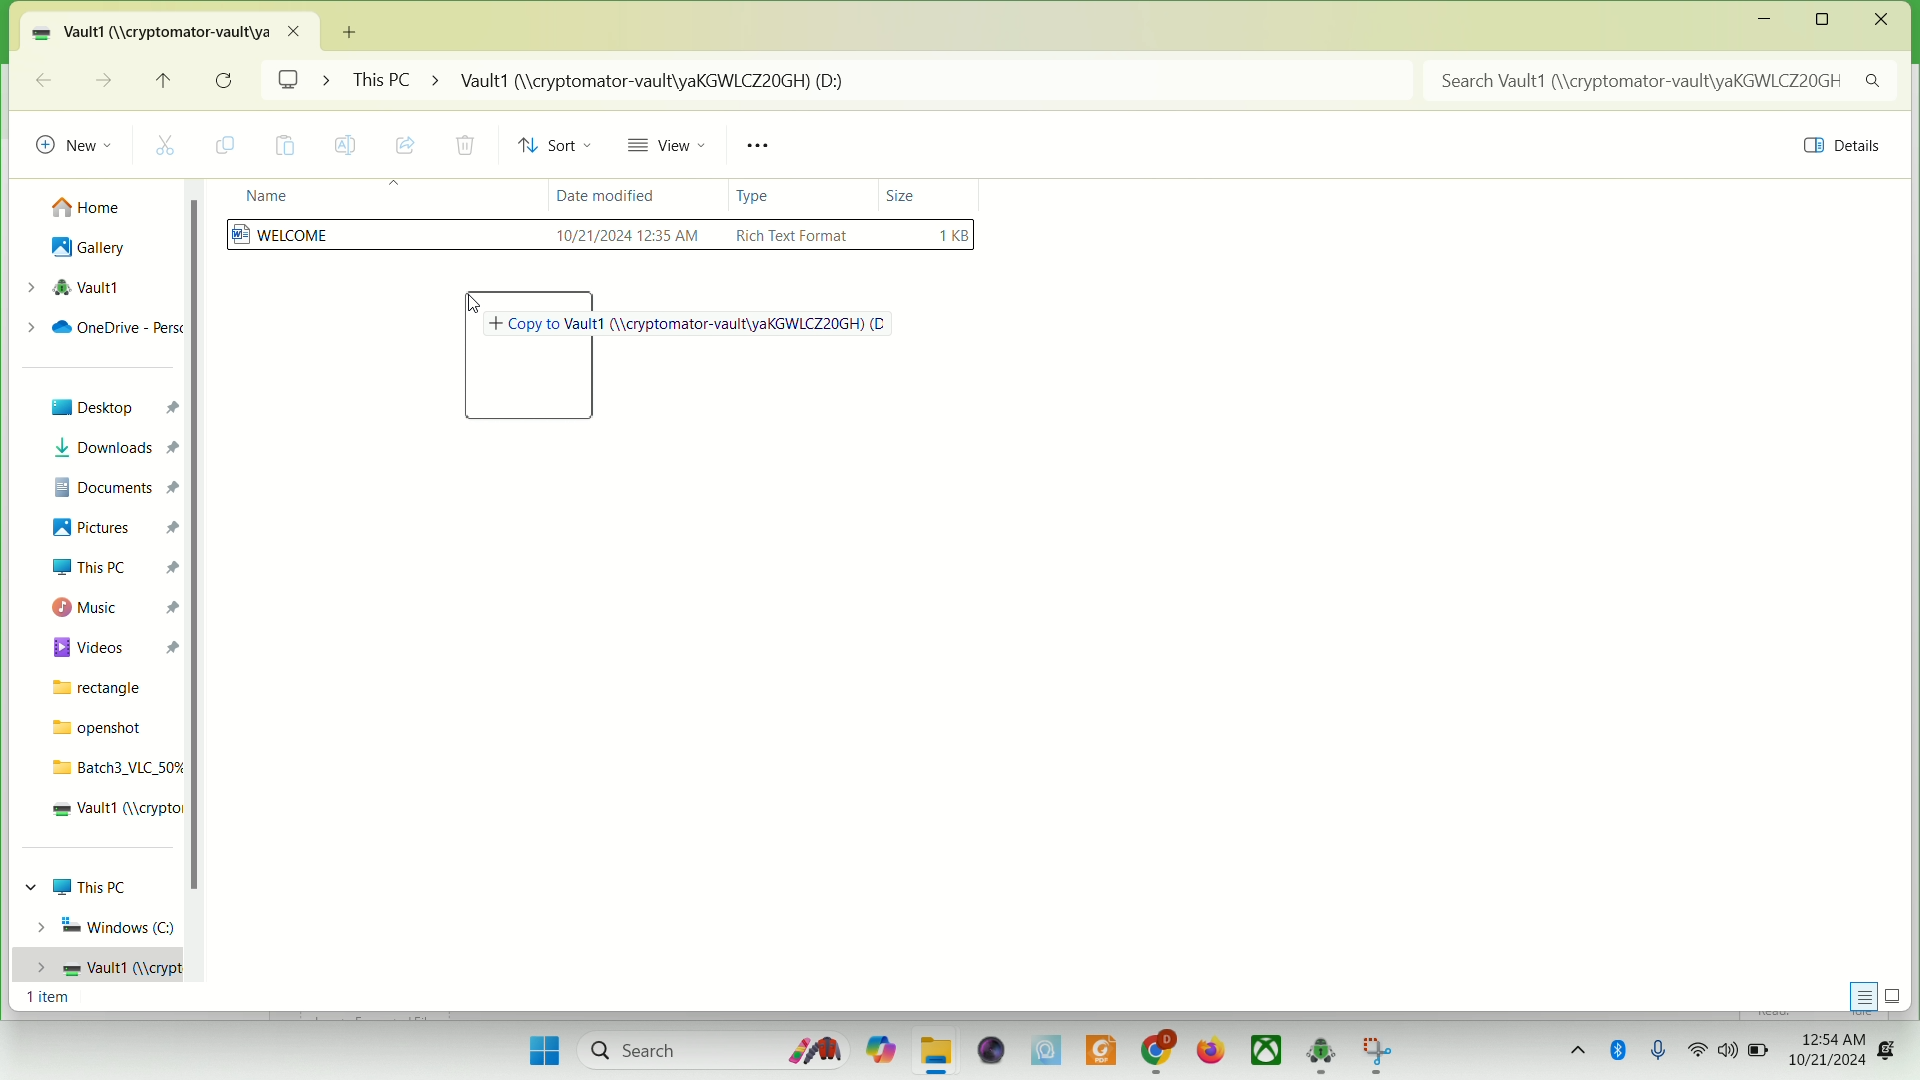  What do you see at coordinates (173, 144) in the screenshot?
I see `cut` at bounding box center [173, 144].